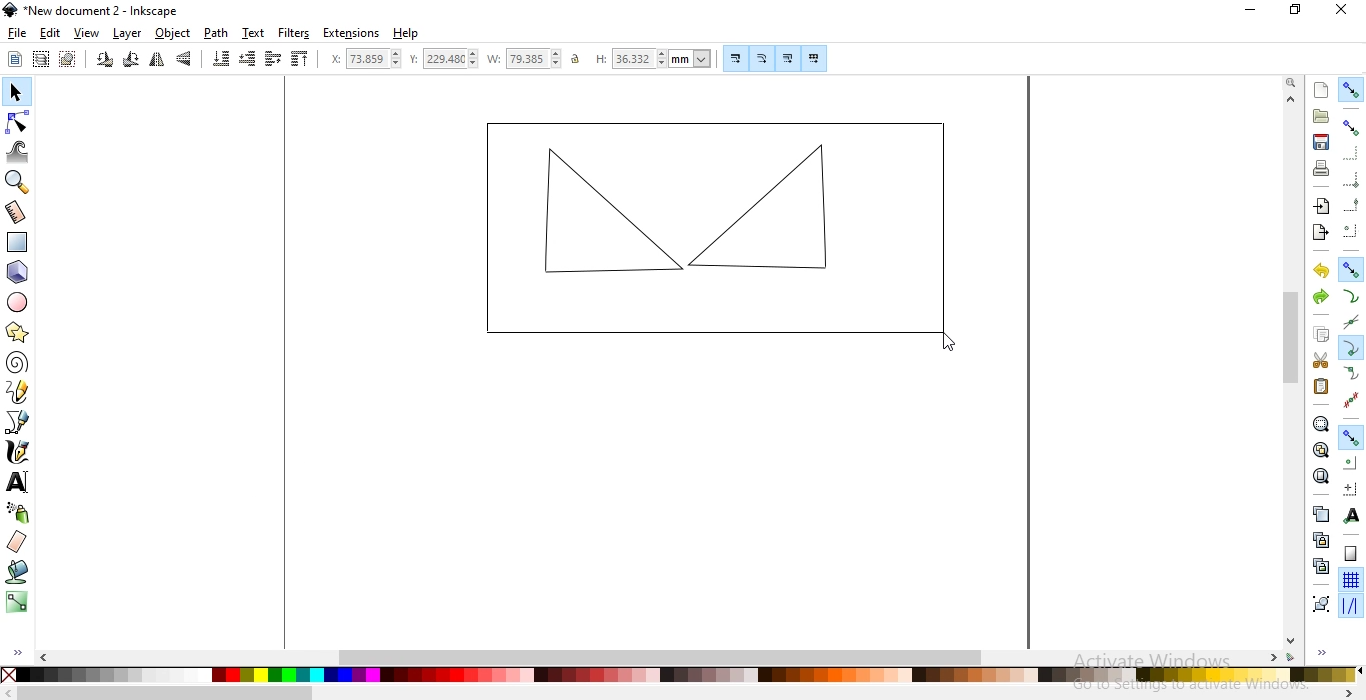 The image size is (1366, 700). What do you see at coordinates (1254, 12) in the screenshot?
I see `minimize` at bounding box center [1254, 12].